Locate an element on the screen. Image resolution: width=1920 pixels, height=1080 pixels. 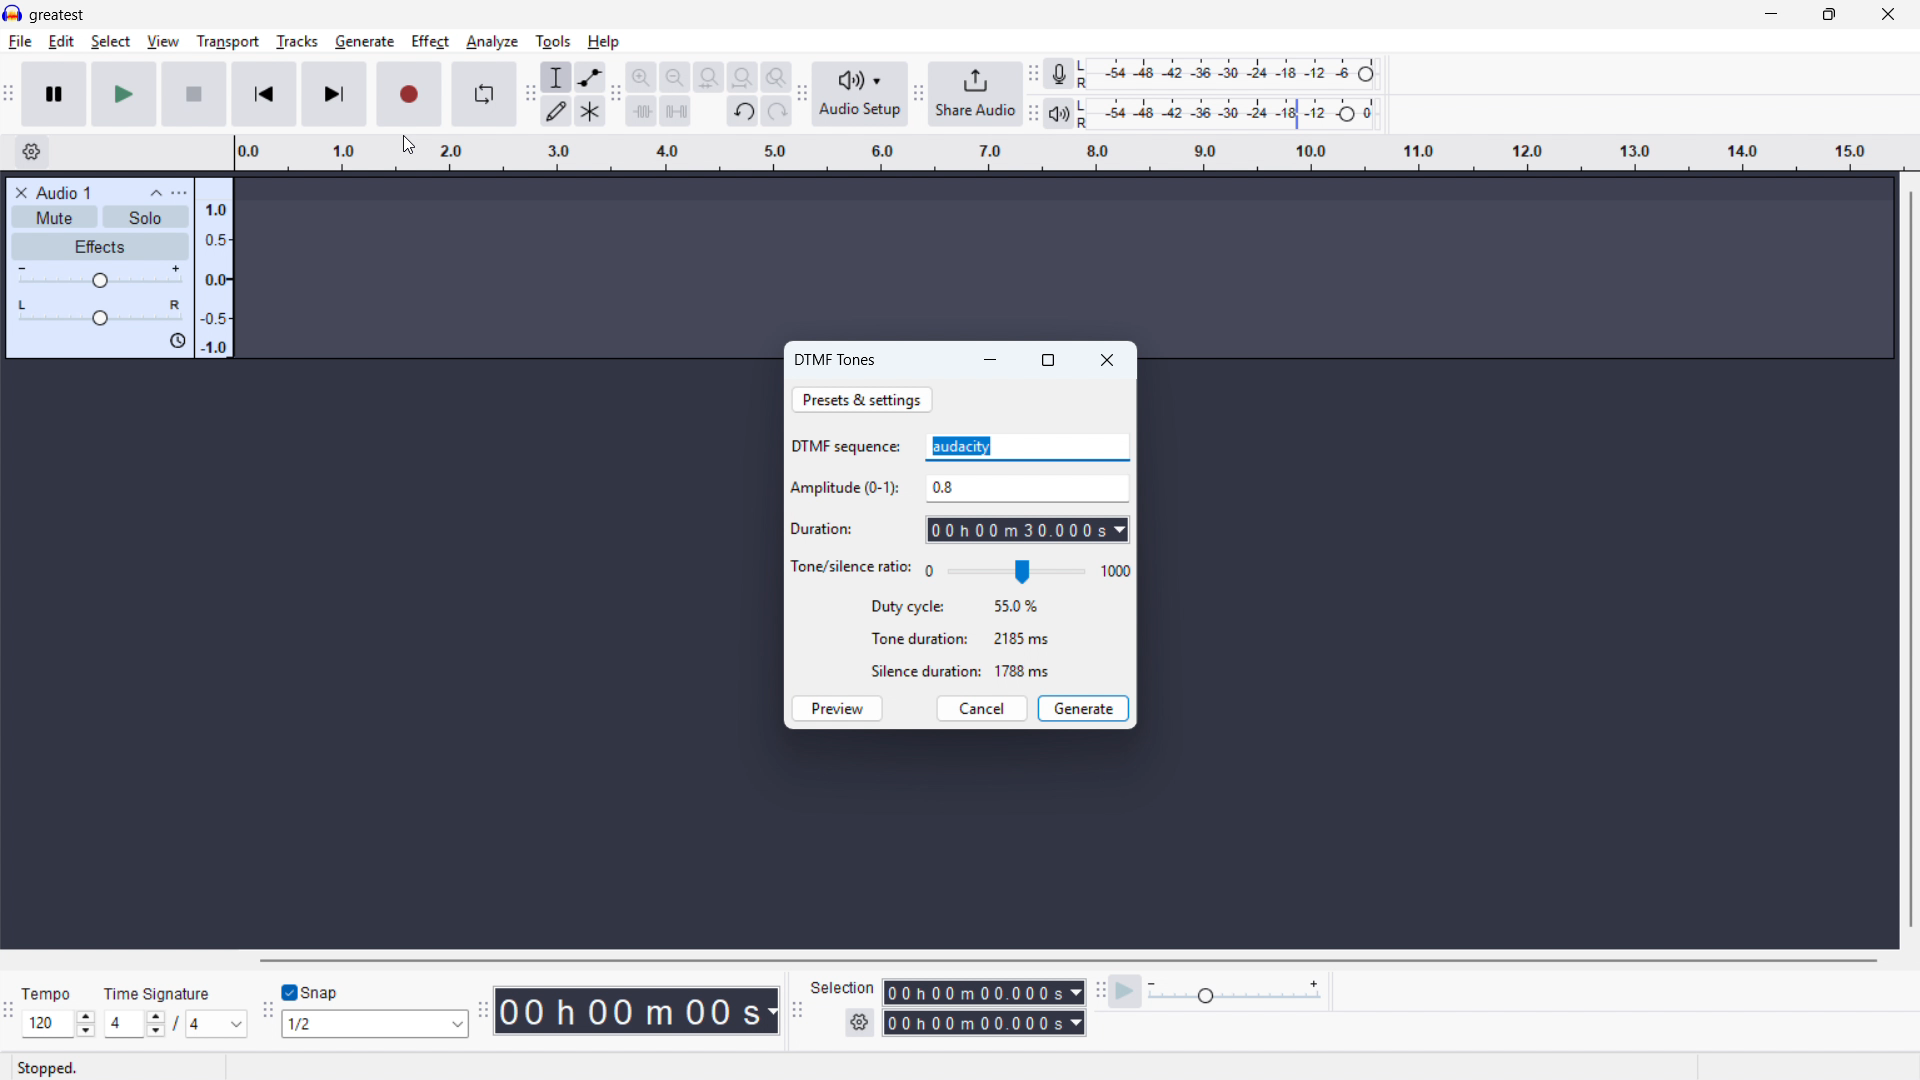
tools is located at coordinates (553, 43).